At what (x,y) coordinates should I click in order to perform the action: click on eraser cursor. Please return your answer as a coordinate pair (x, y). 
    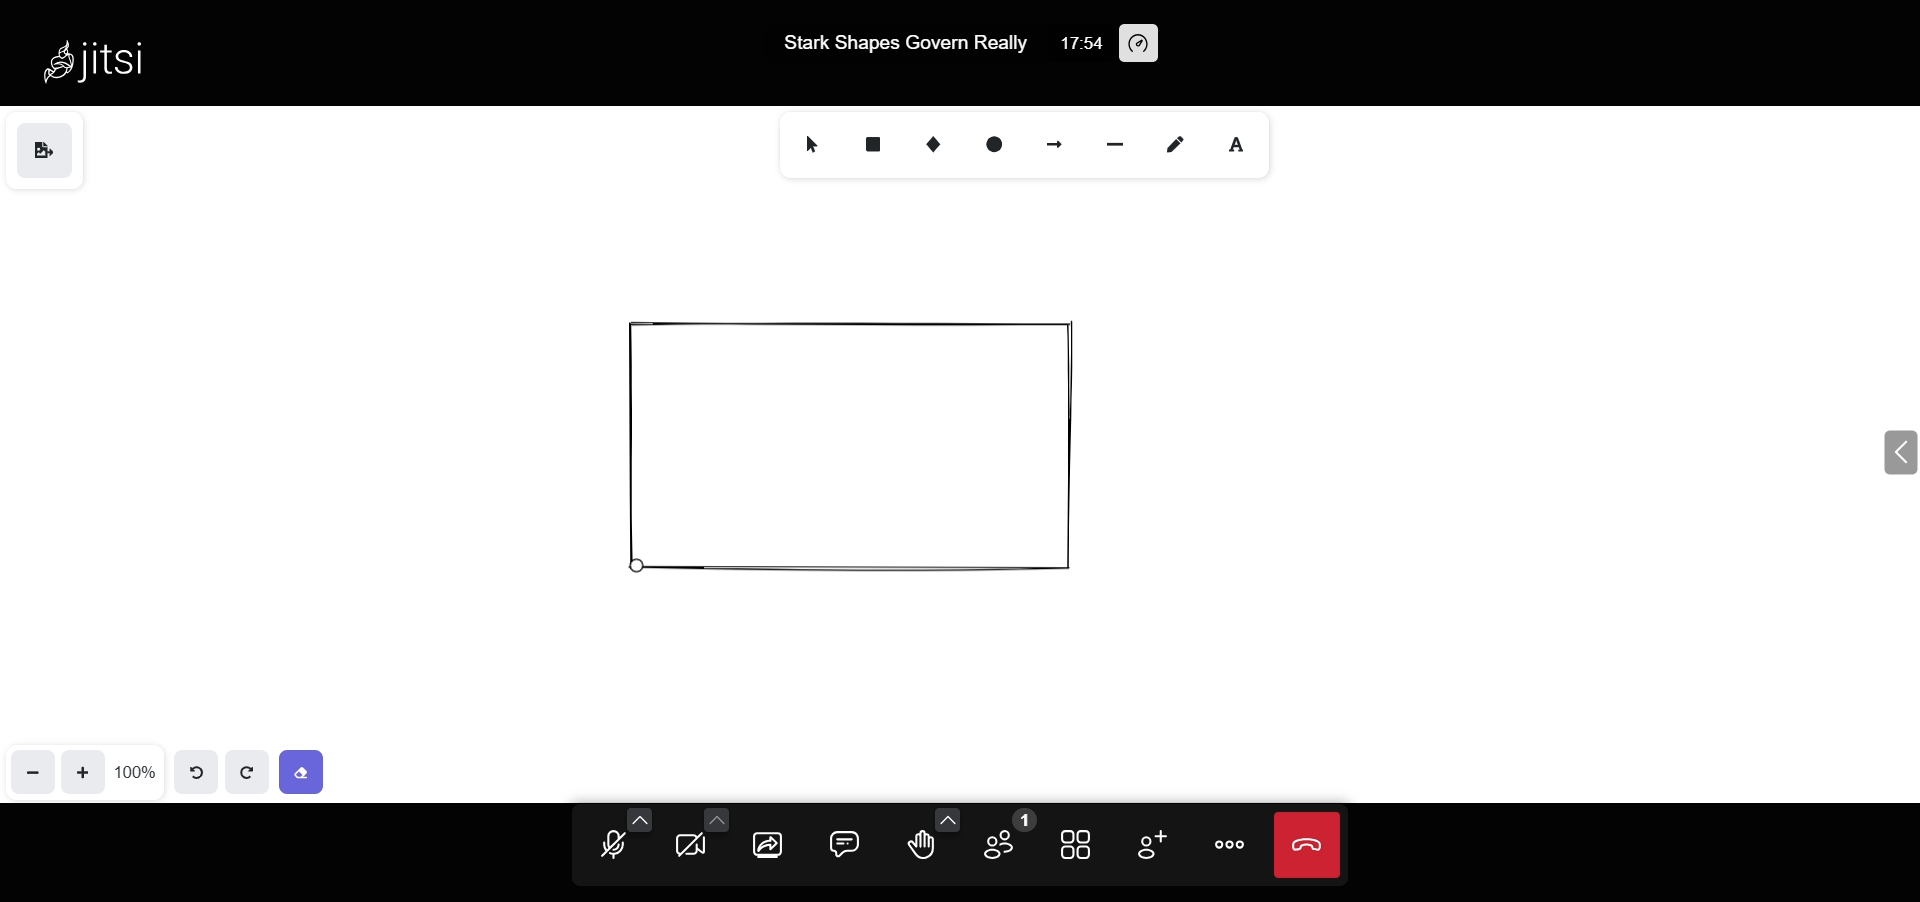
    Looking at the image, I should click on (650, 570).